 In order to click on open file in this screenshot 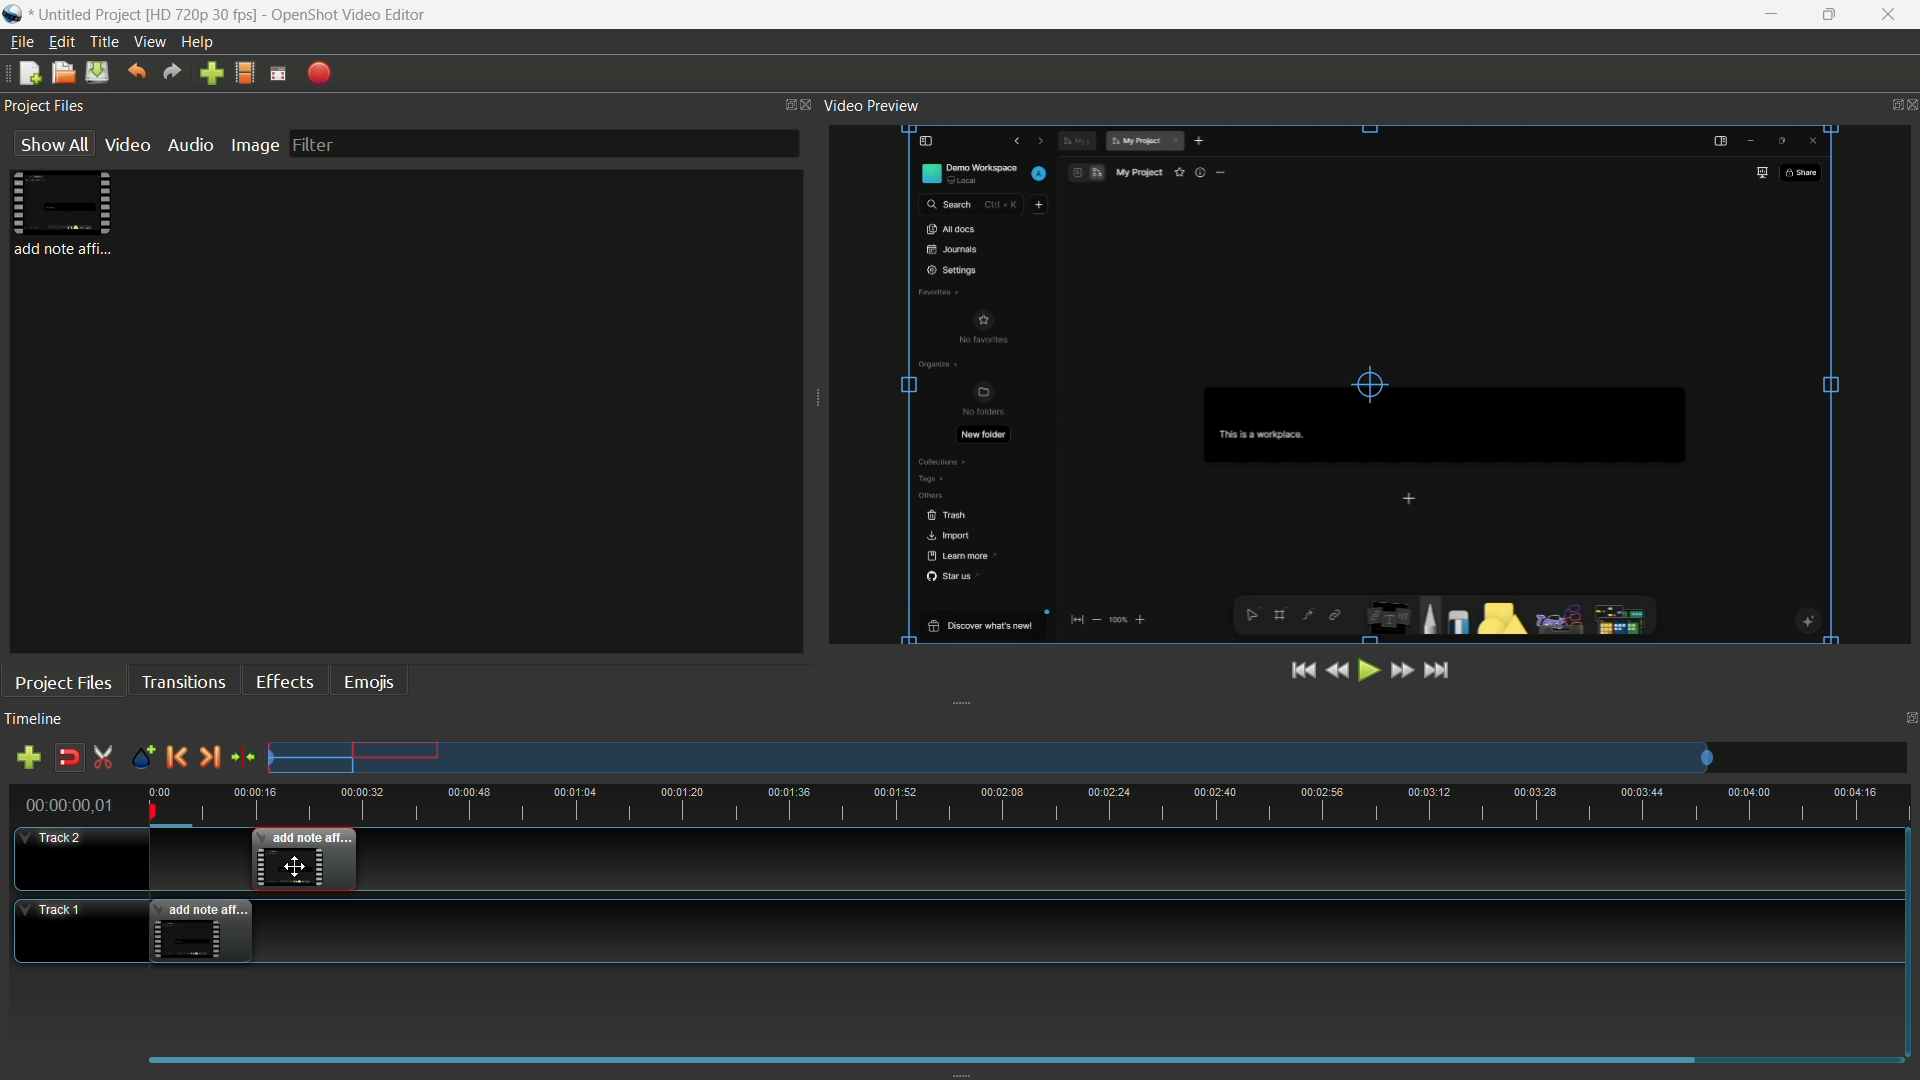, I will do `click(61, 72)`.